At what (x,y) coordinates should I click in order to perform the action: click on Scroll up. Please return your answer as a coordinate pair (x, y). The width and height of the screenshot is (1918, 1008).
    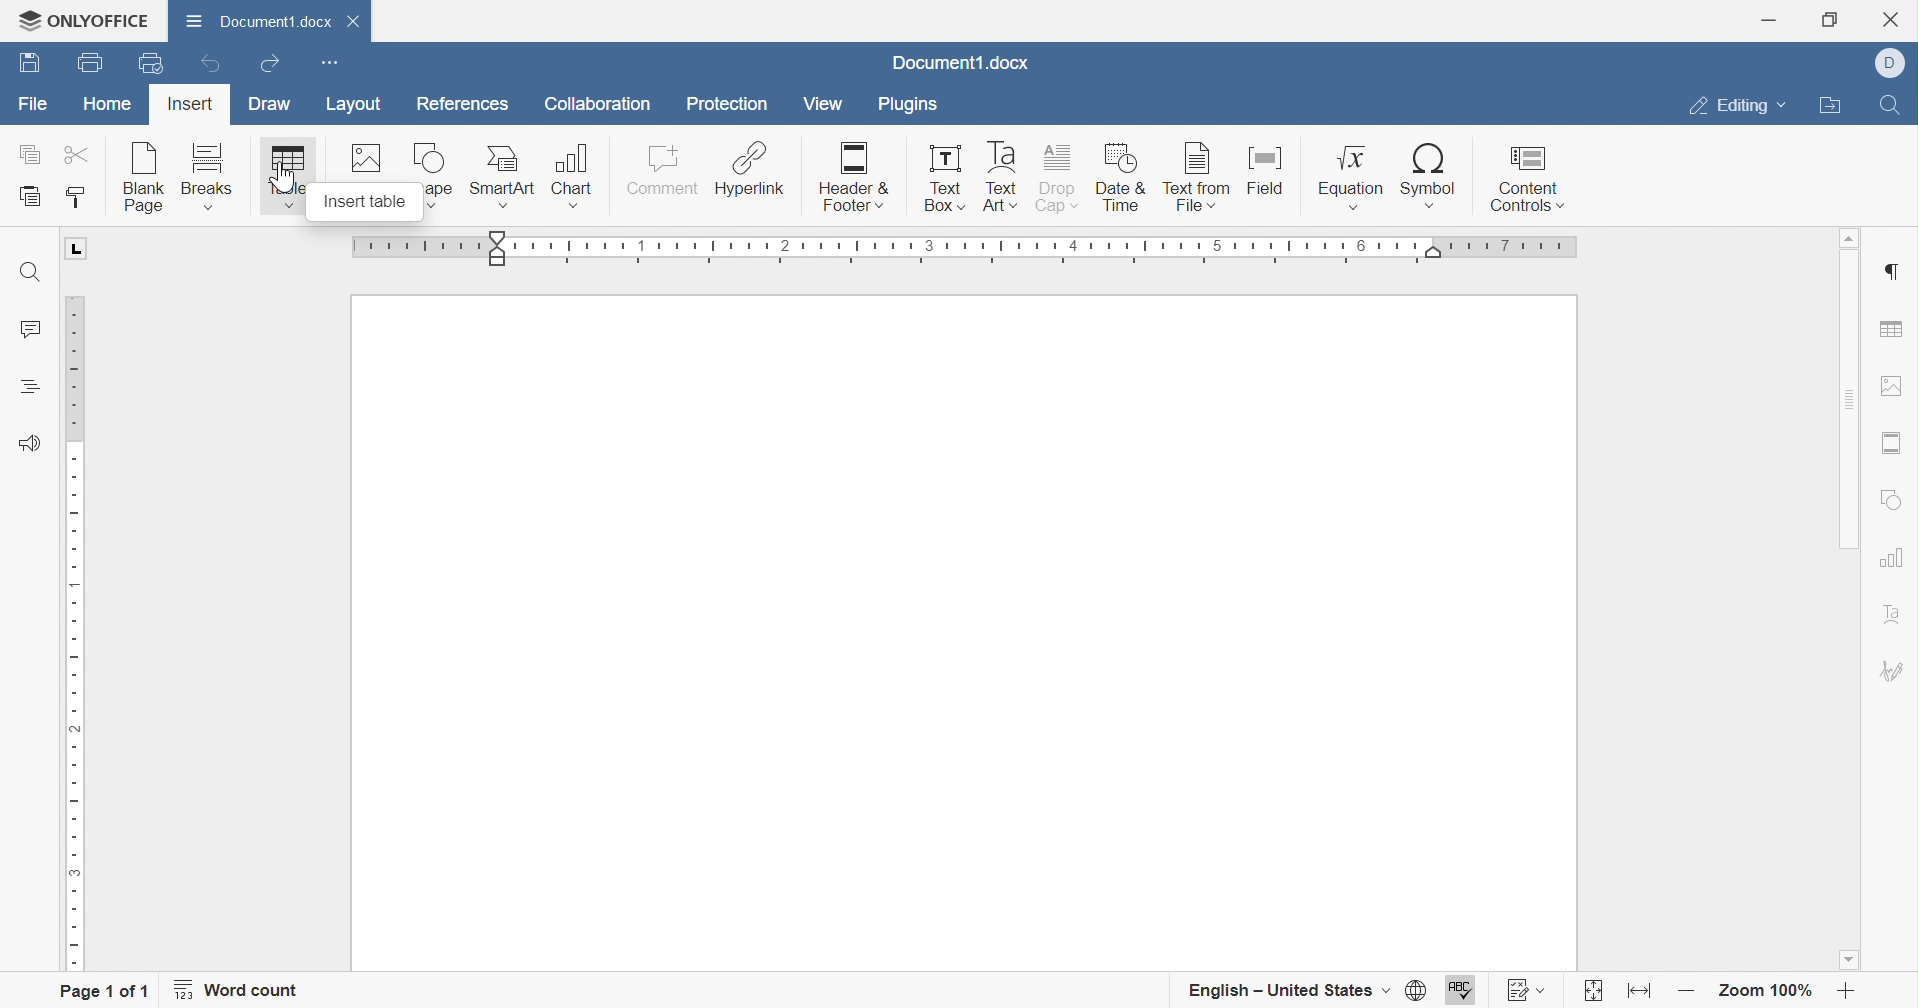
    Looking at the image, I should click on (1847, 239).